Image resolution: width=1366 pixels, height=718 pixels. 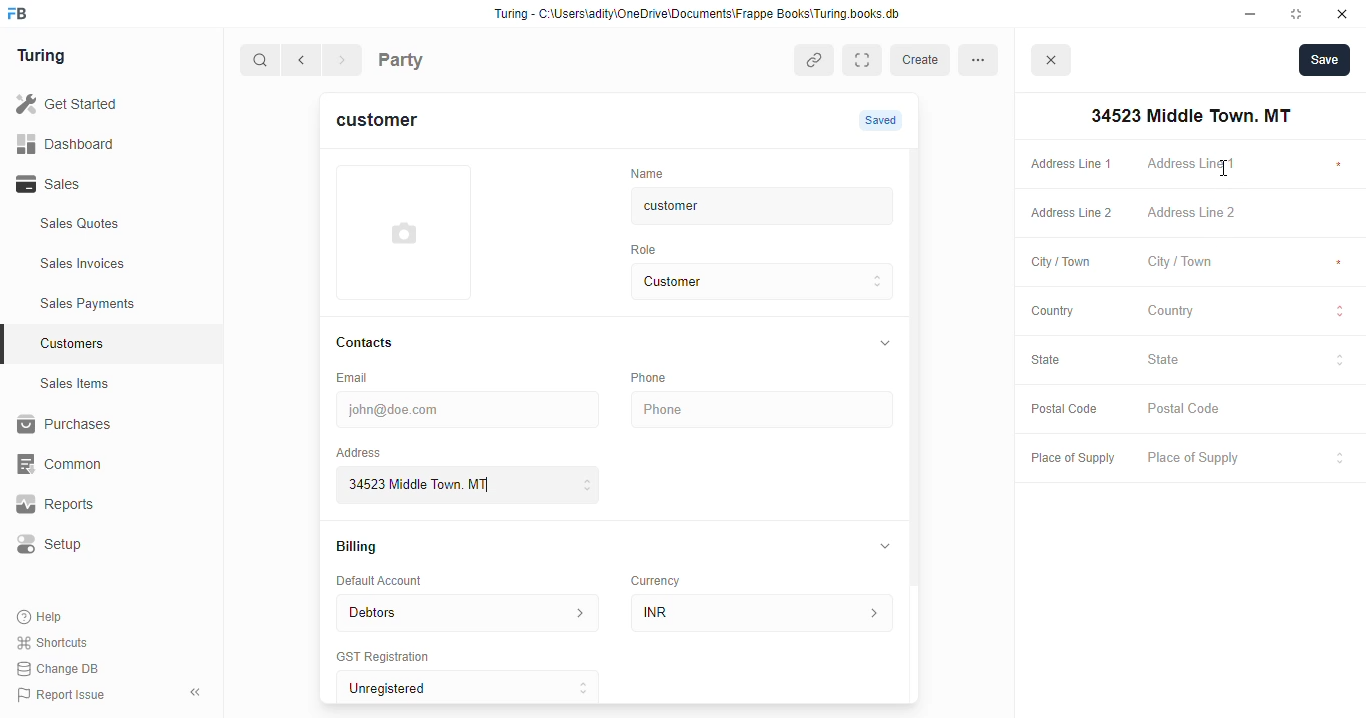 What do you see at coordinates (95, 143) in the screenshot?
I see `Dashboard` at bounding box center [95, 143].